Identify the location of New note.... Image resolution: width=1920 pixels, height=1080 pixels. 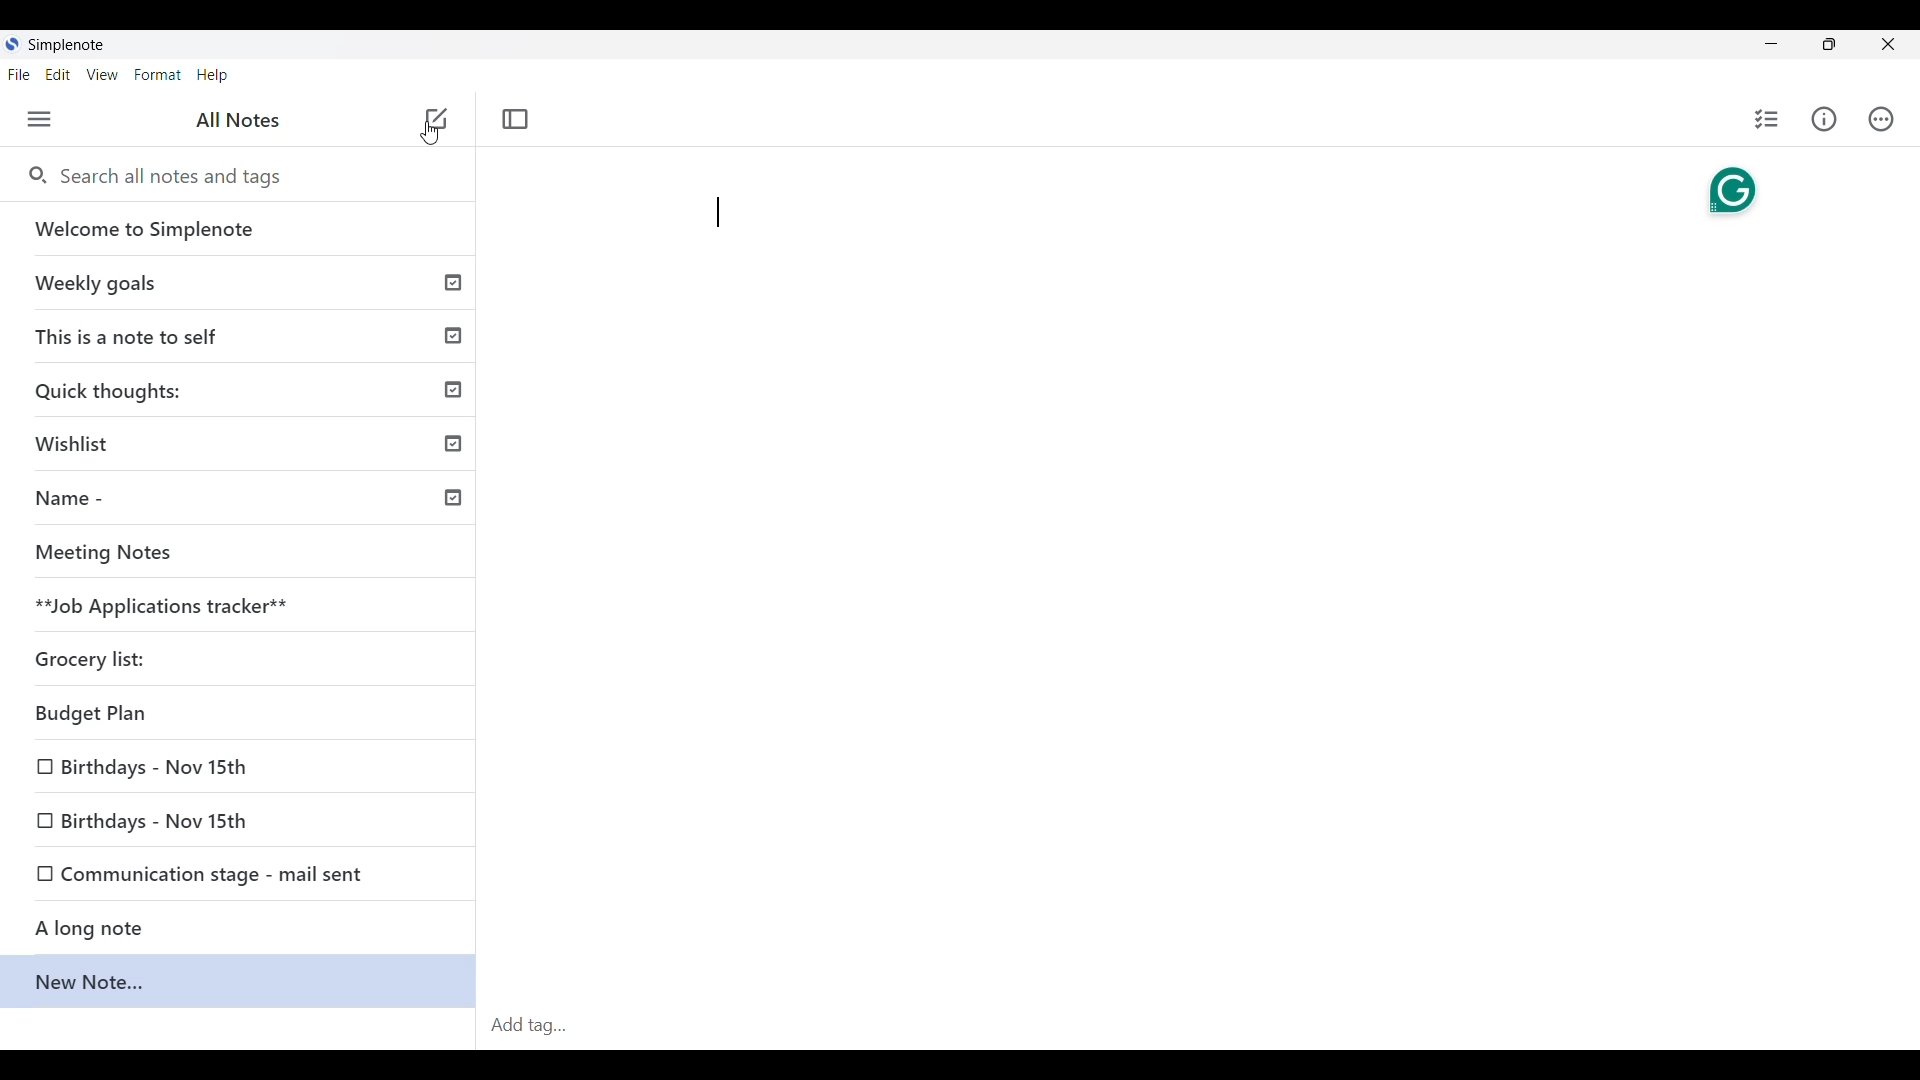
(237, 981).